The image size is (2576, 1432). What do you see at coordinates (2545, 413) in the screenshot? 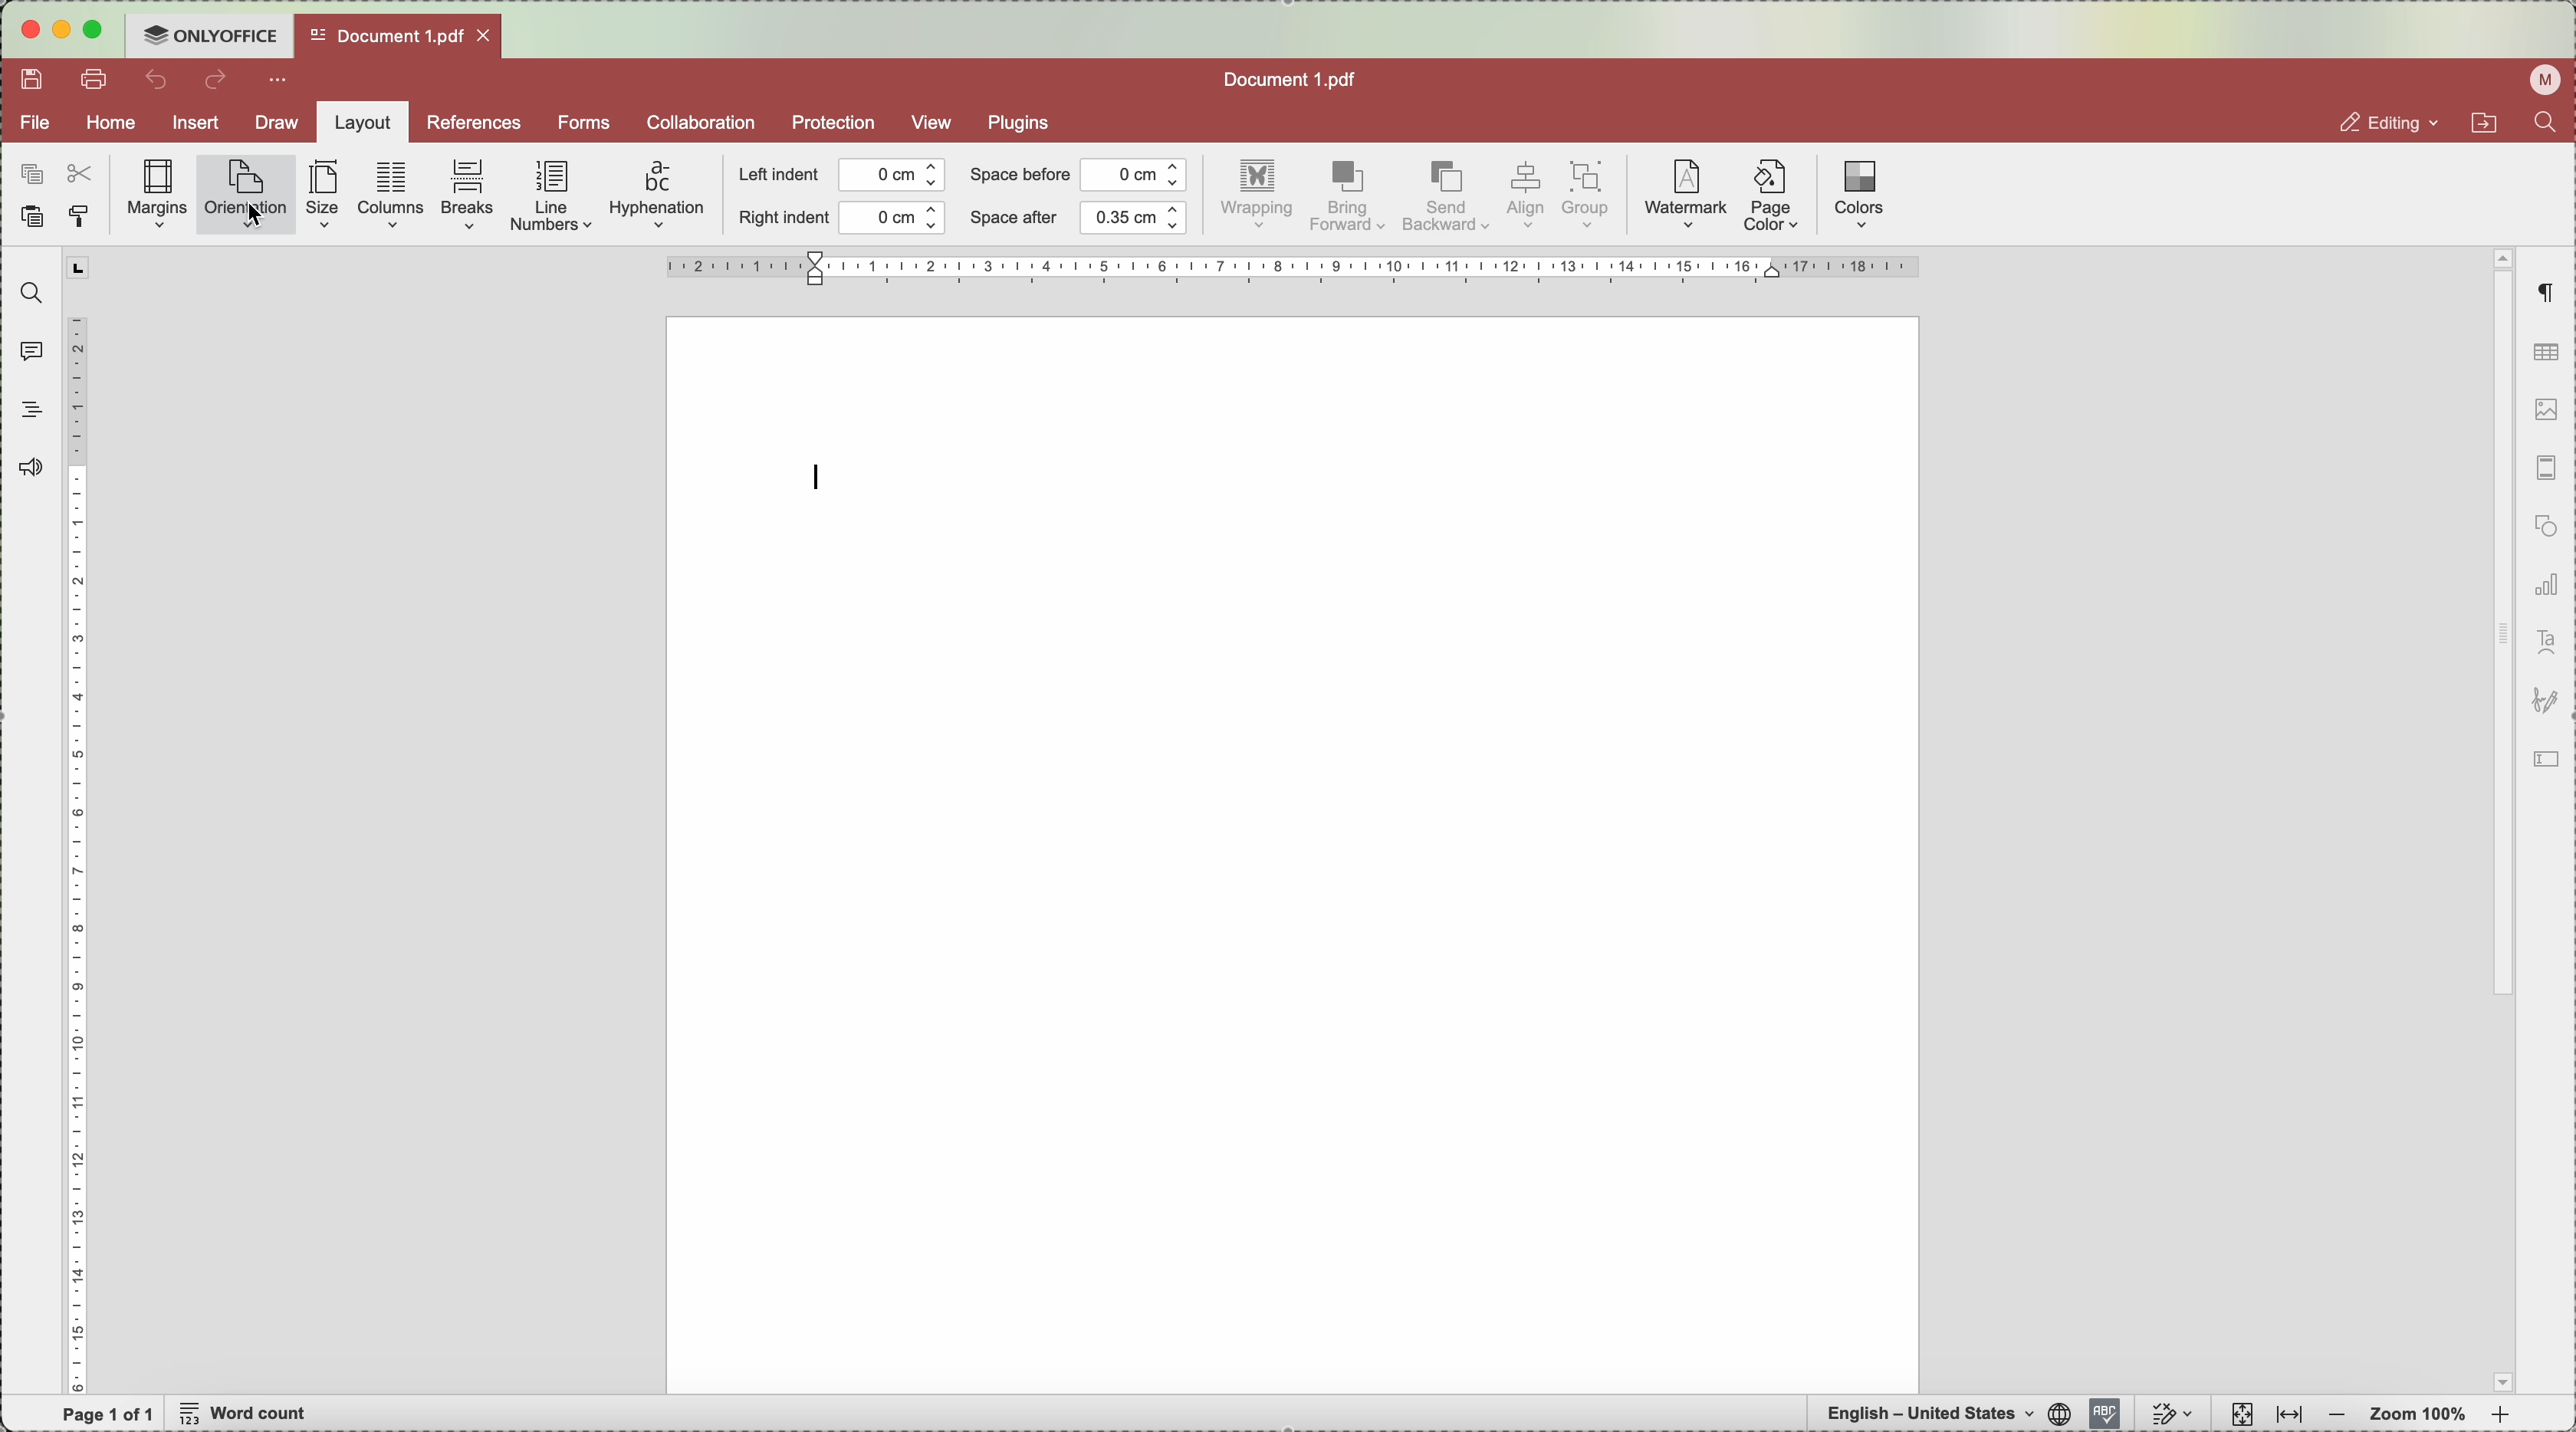
I see `image settings` at bounding box center [2545, 413].